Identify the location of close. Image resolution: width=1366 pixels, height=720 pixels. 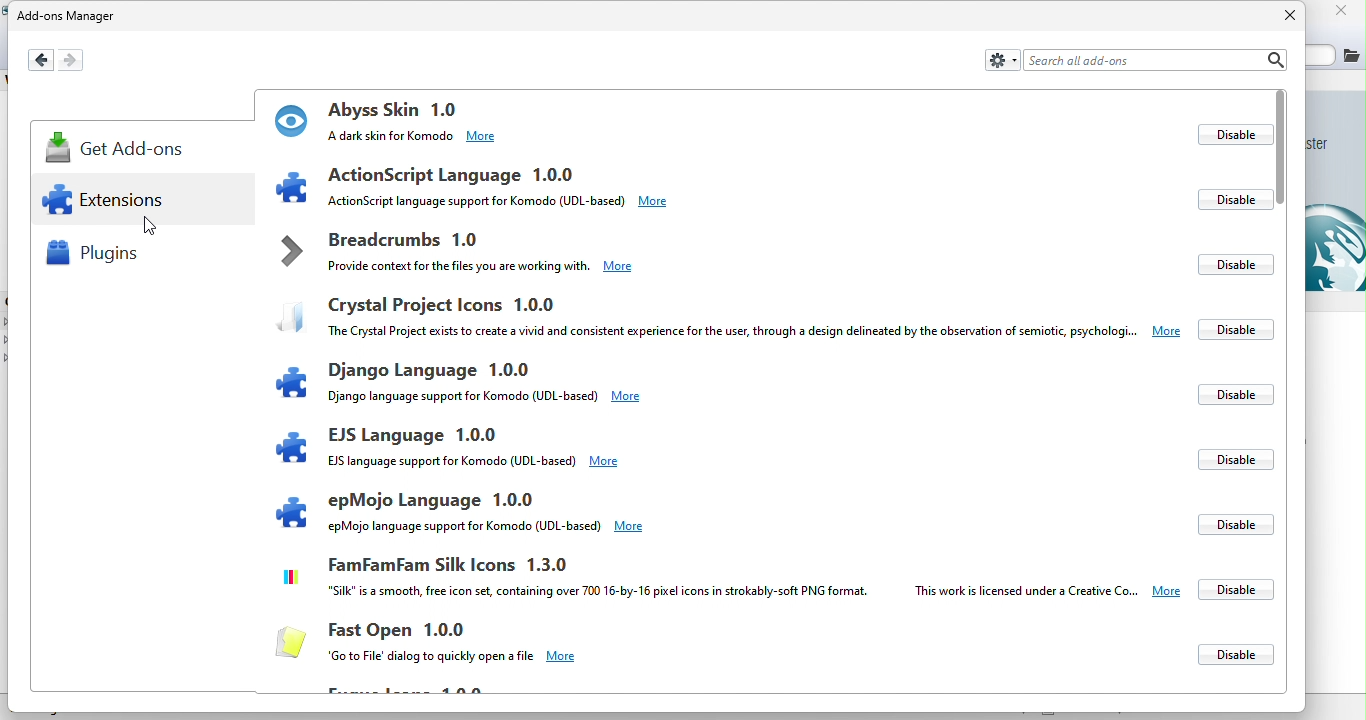
(1280, 15).